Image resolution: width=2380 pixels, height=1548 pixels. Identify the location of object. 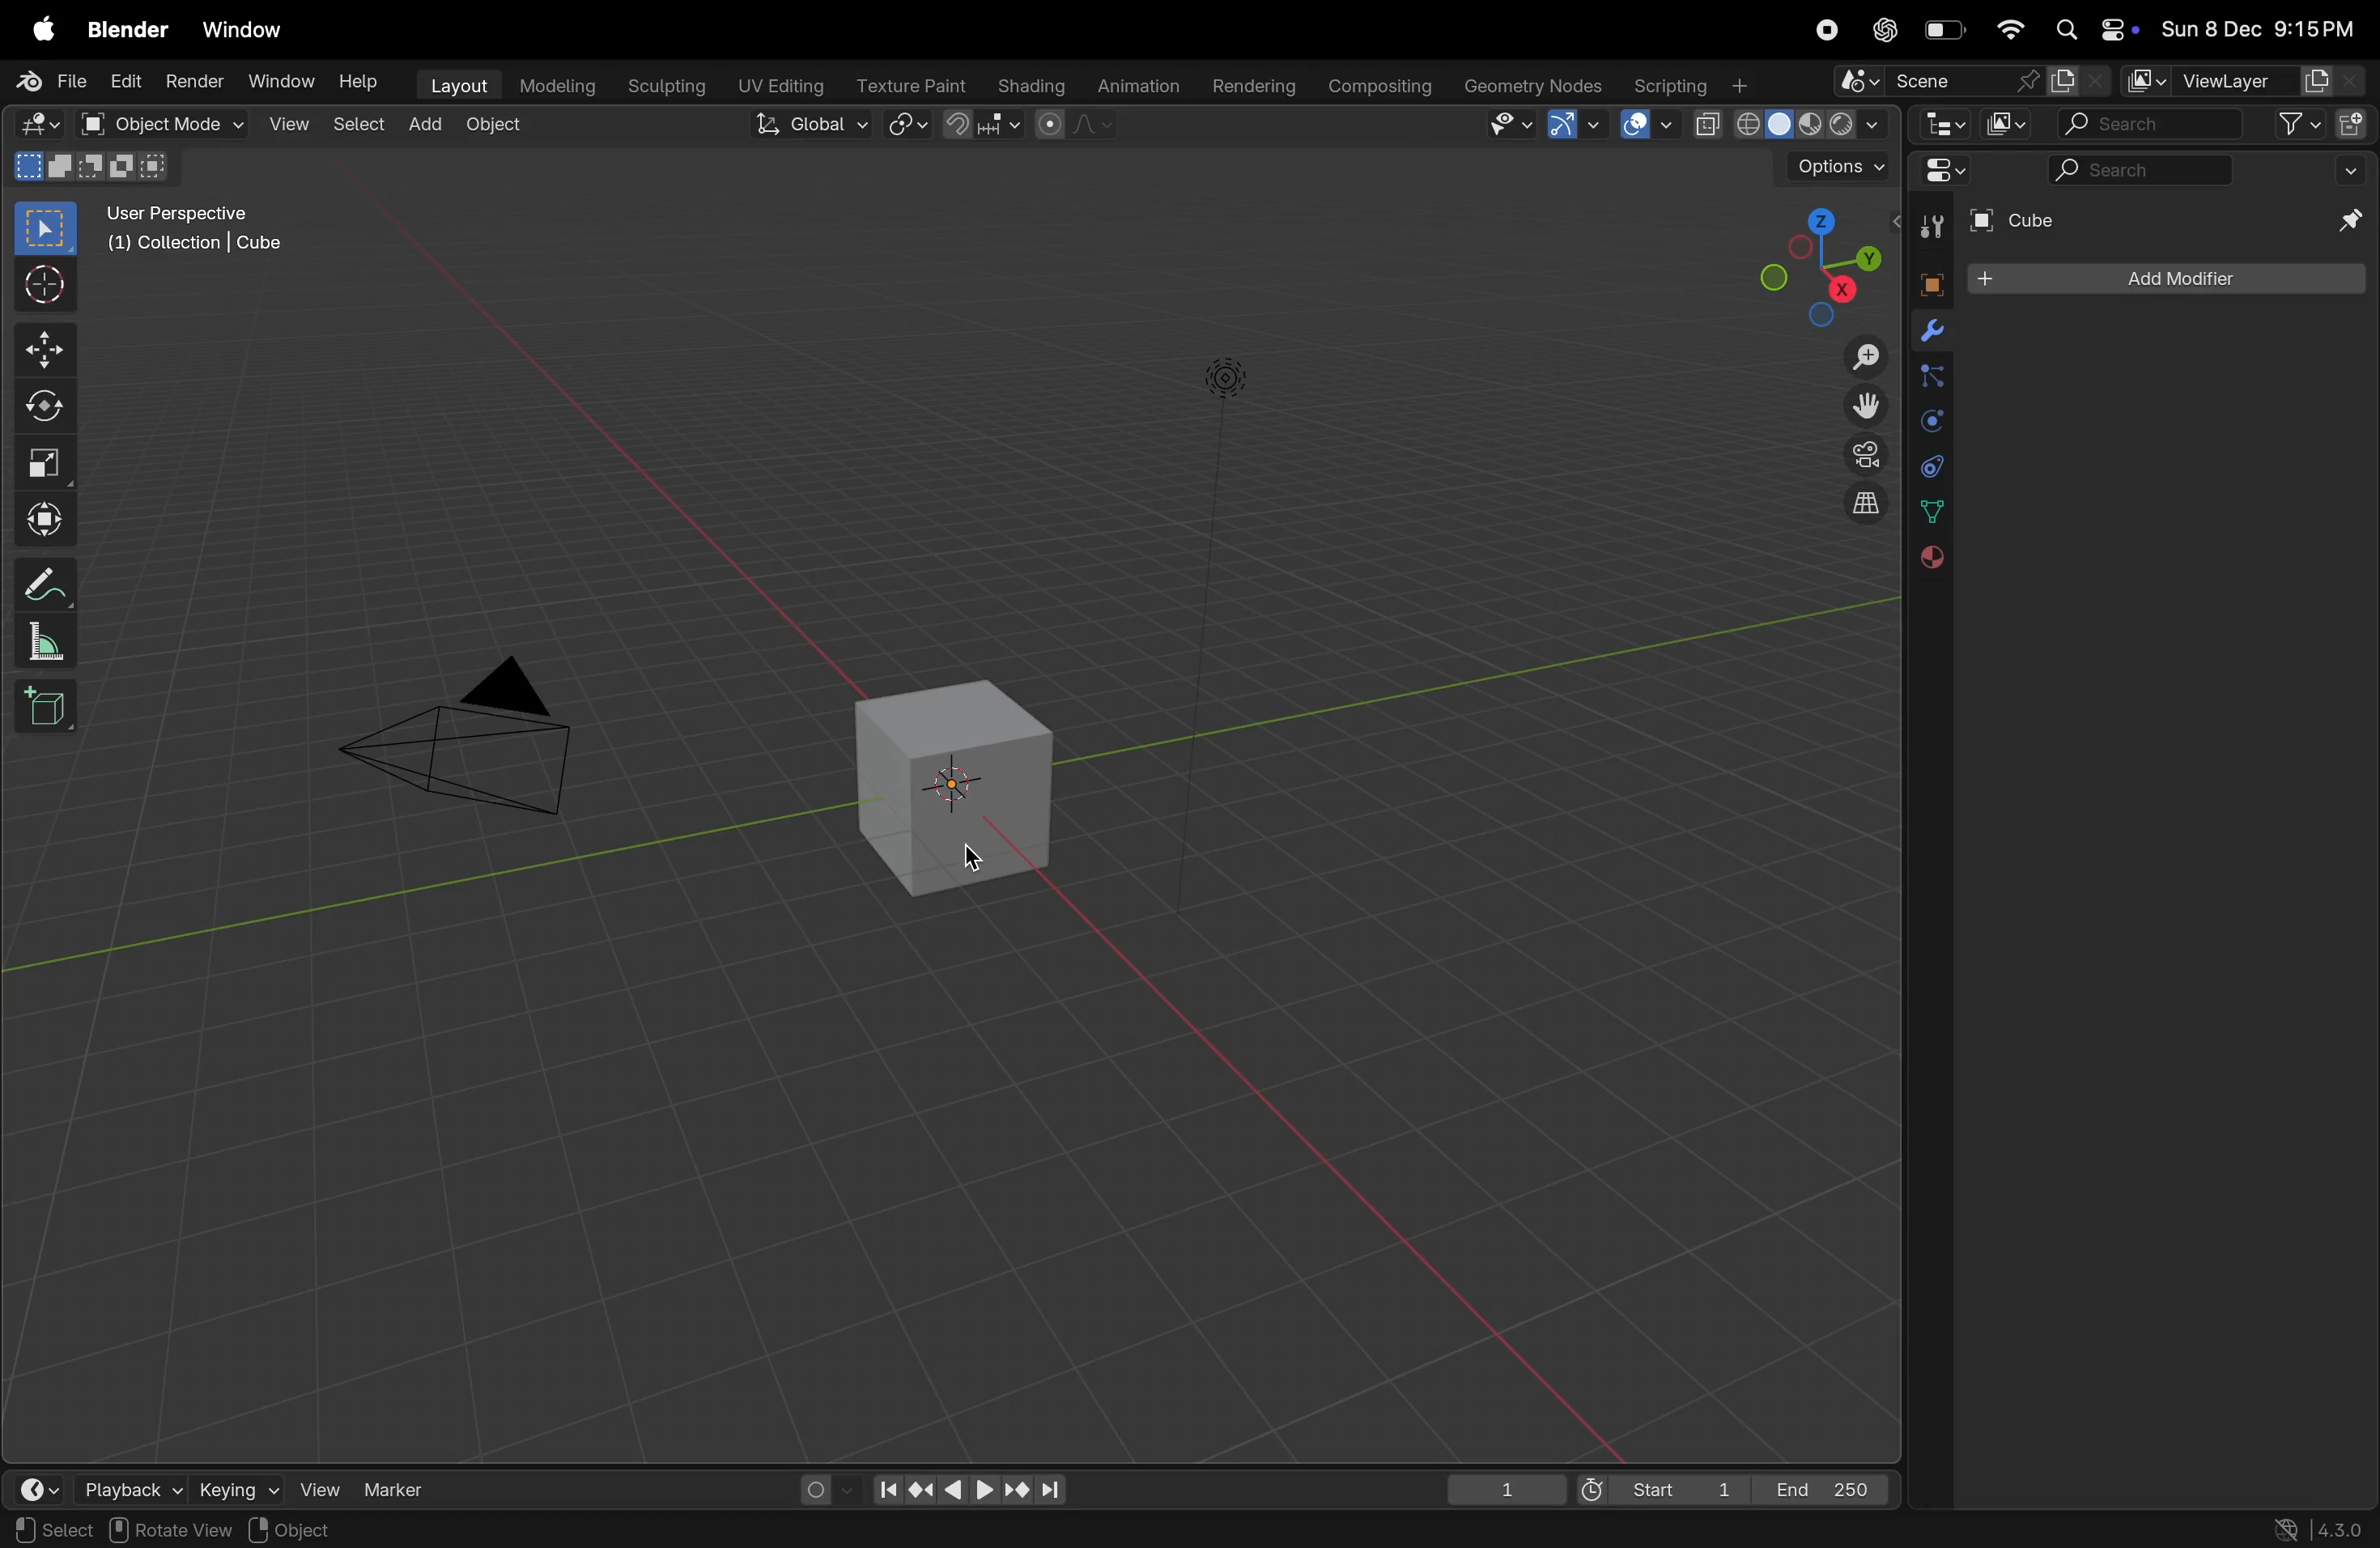
(299, 1529).